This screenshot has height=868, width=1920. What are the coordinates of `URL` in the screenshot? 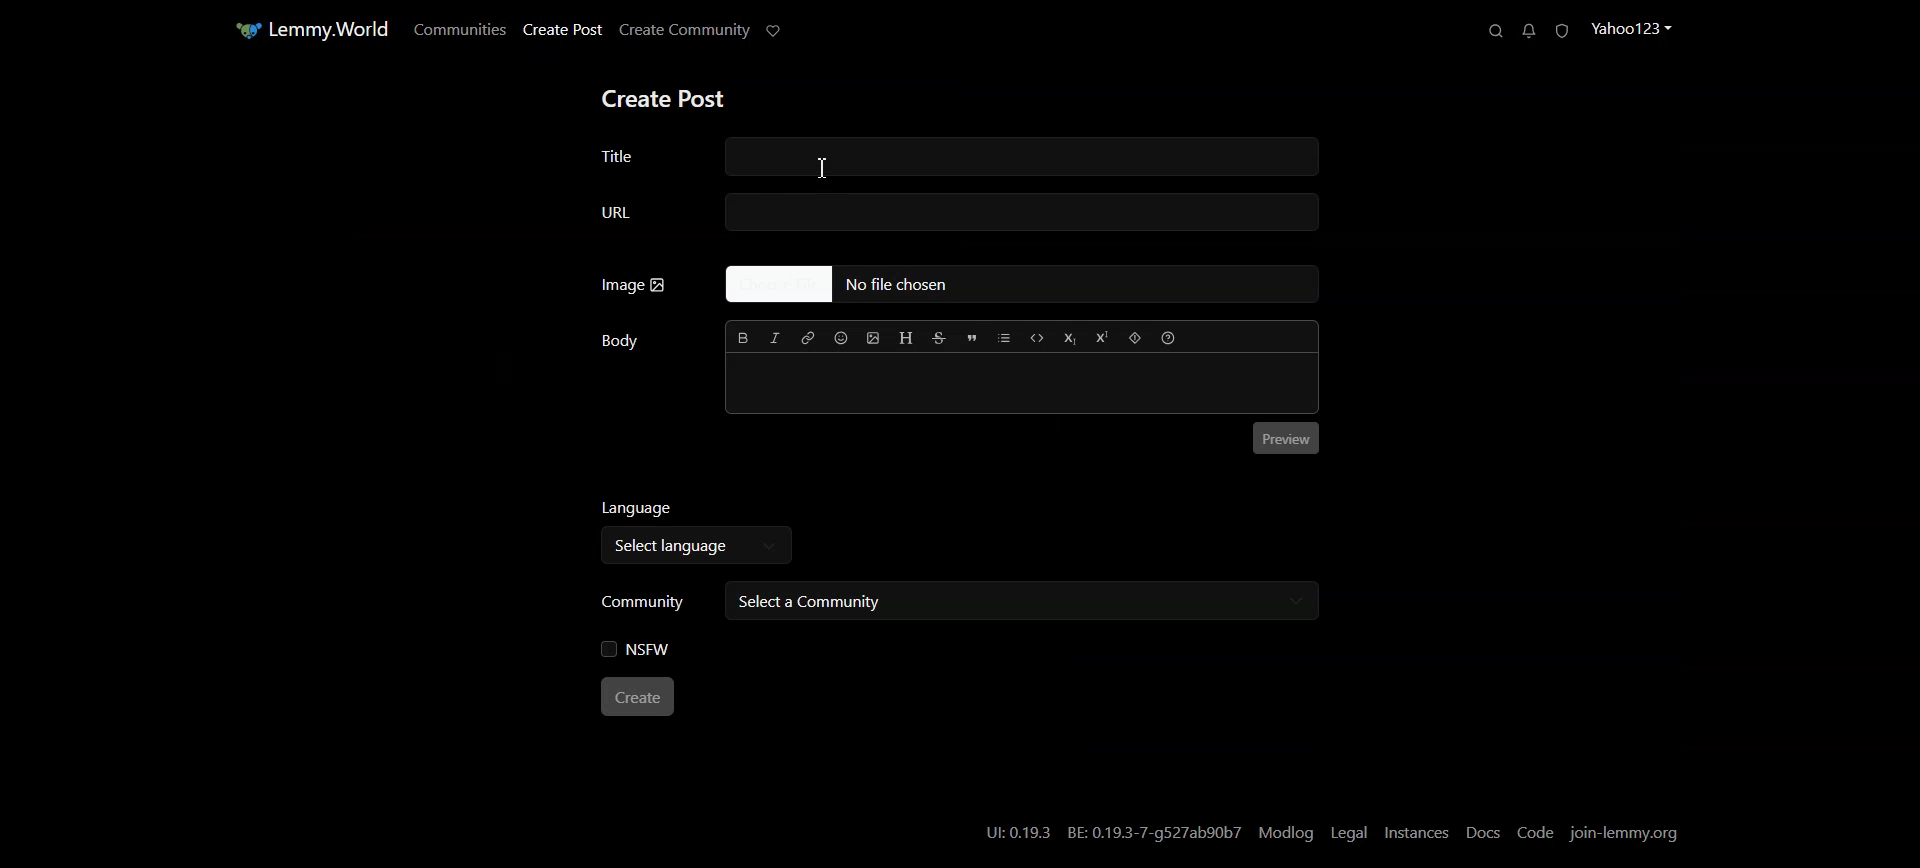 It's located at (955, 213).